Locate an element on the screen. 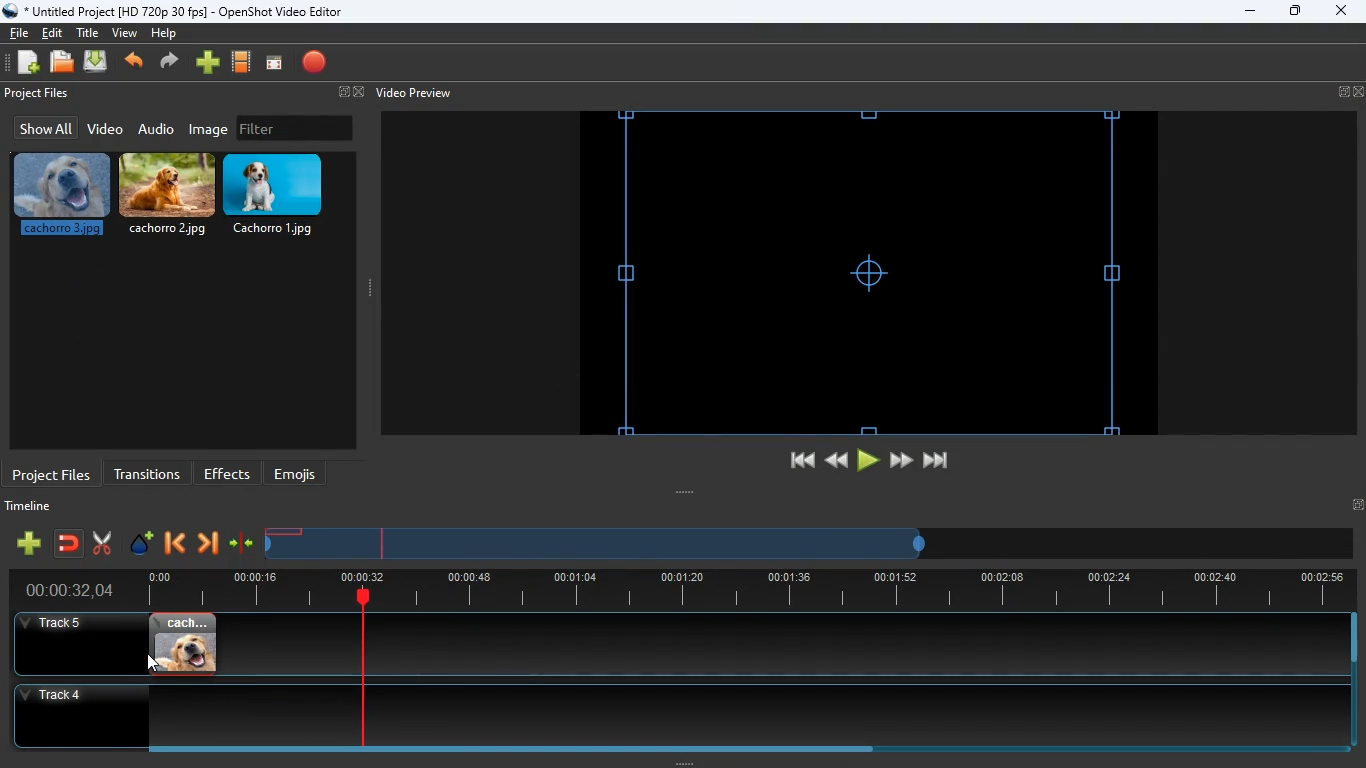  * Untitled Project [HD 720p 30 fps] - OpenShot Video Editor is located at coordinates (176, 11).